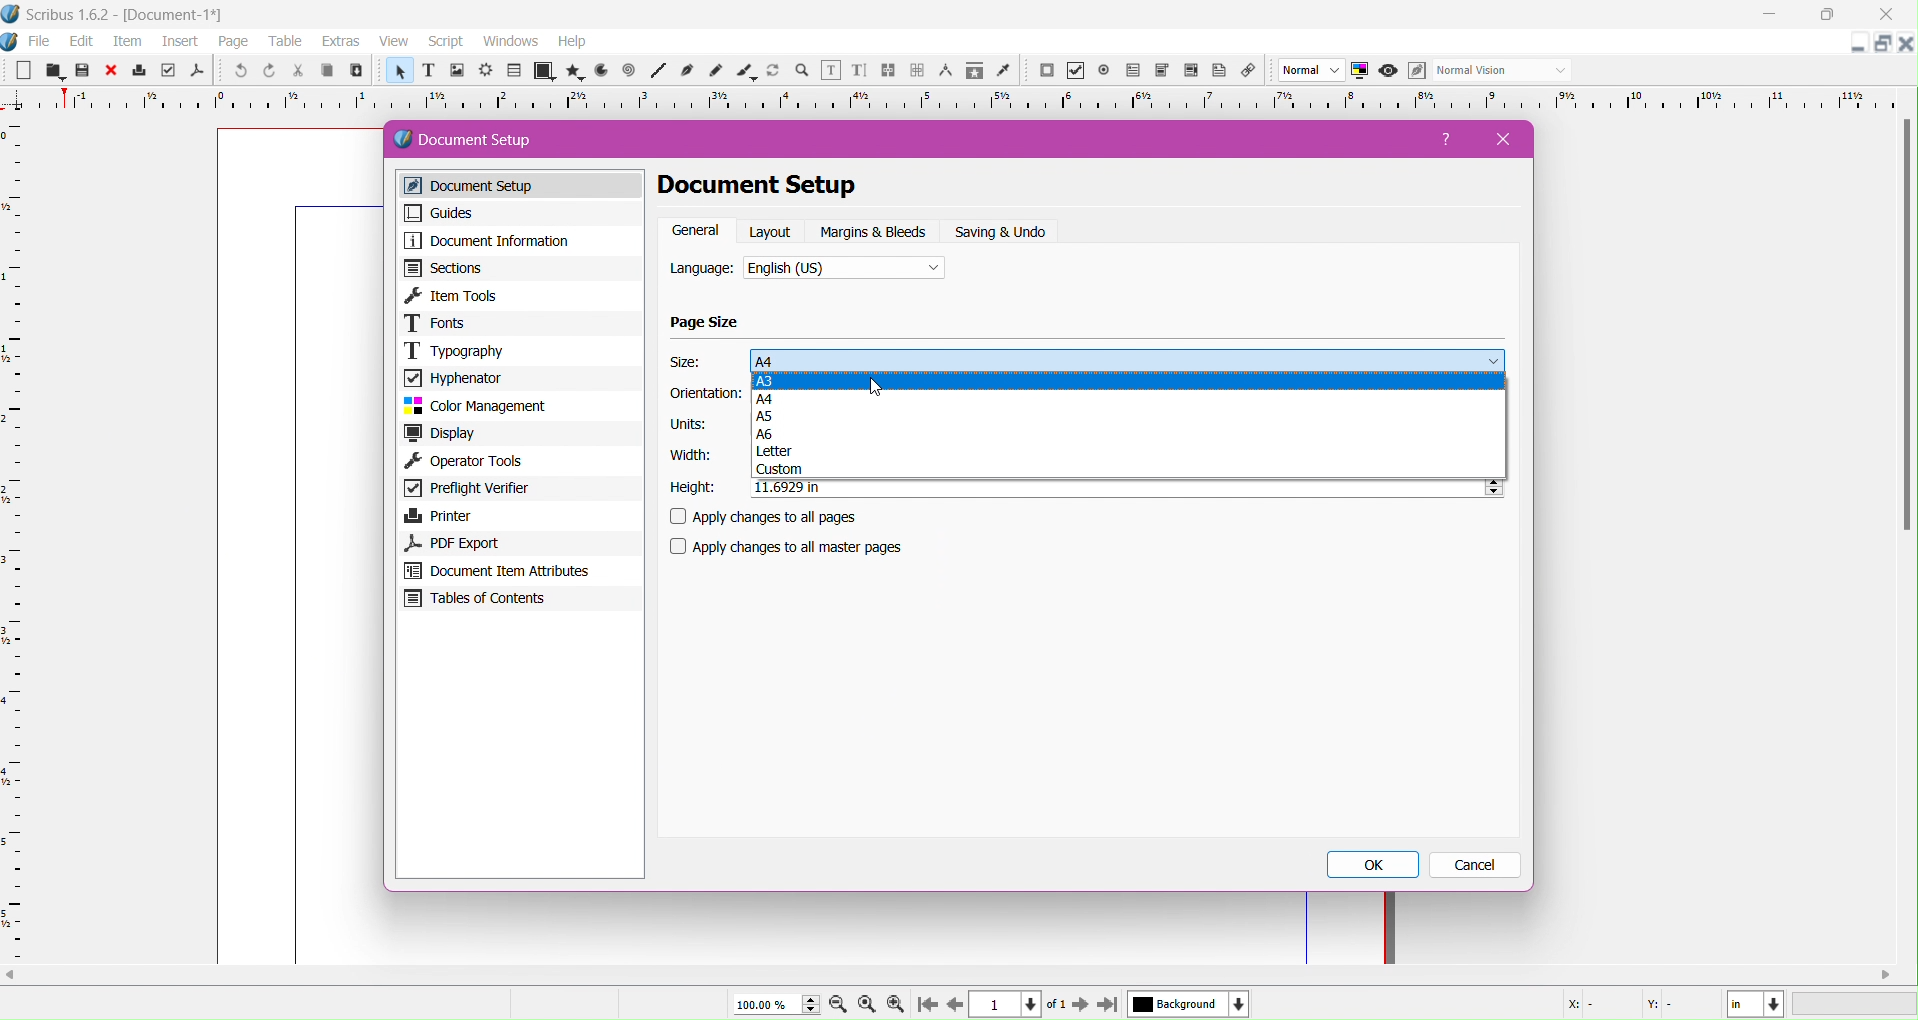 The width and height of the screenshot is (1918, 1020). I want to click on print, so click(140, 71).